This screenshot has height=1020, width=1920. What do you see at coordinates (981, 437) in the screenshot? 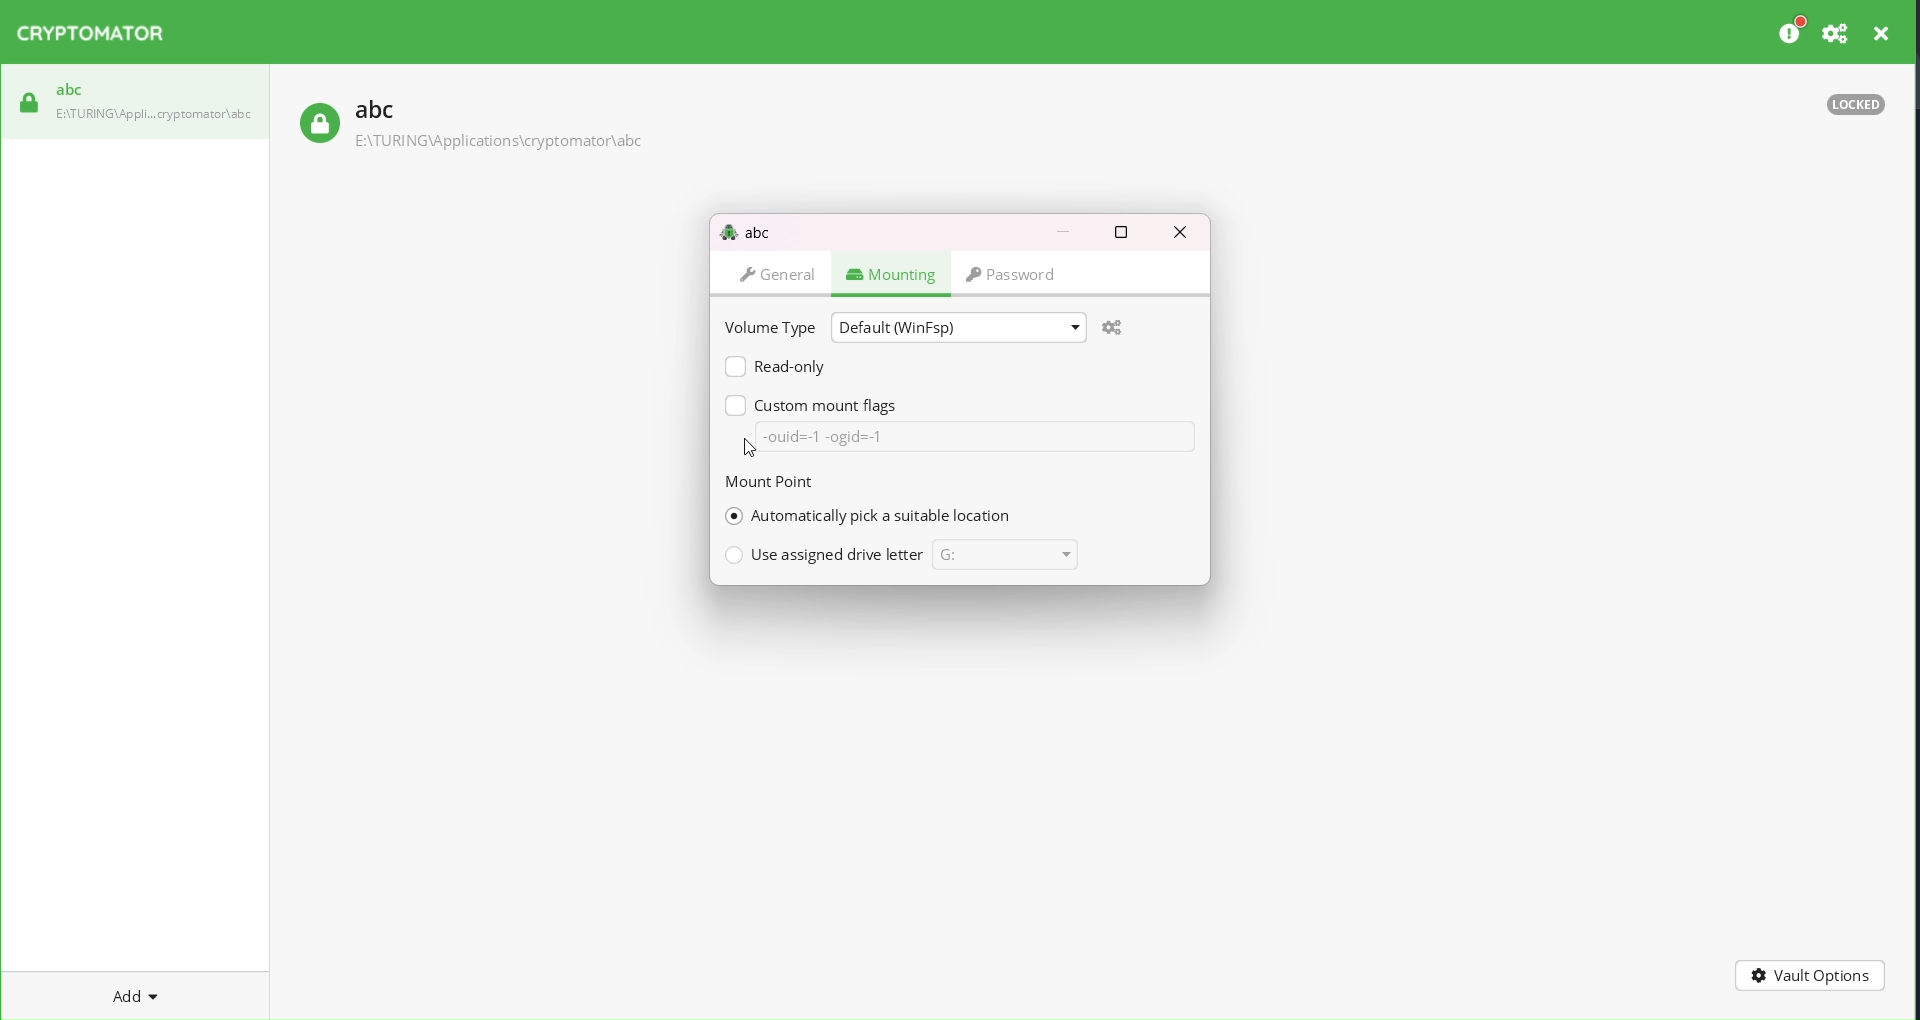
I see `data` at bounding box center [981, 437].